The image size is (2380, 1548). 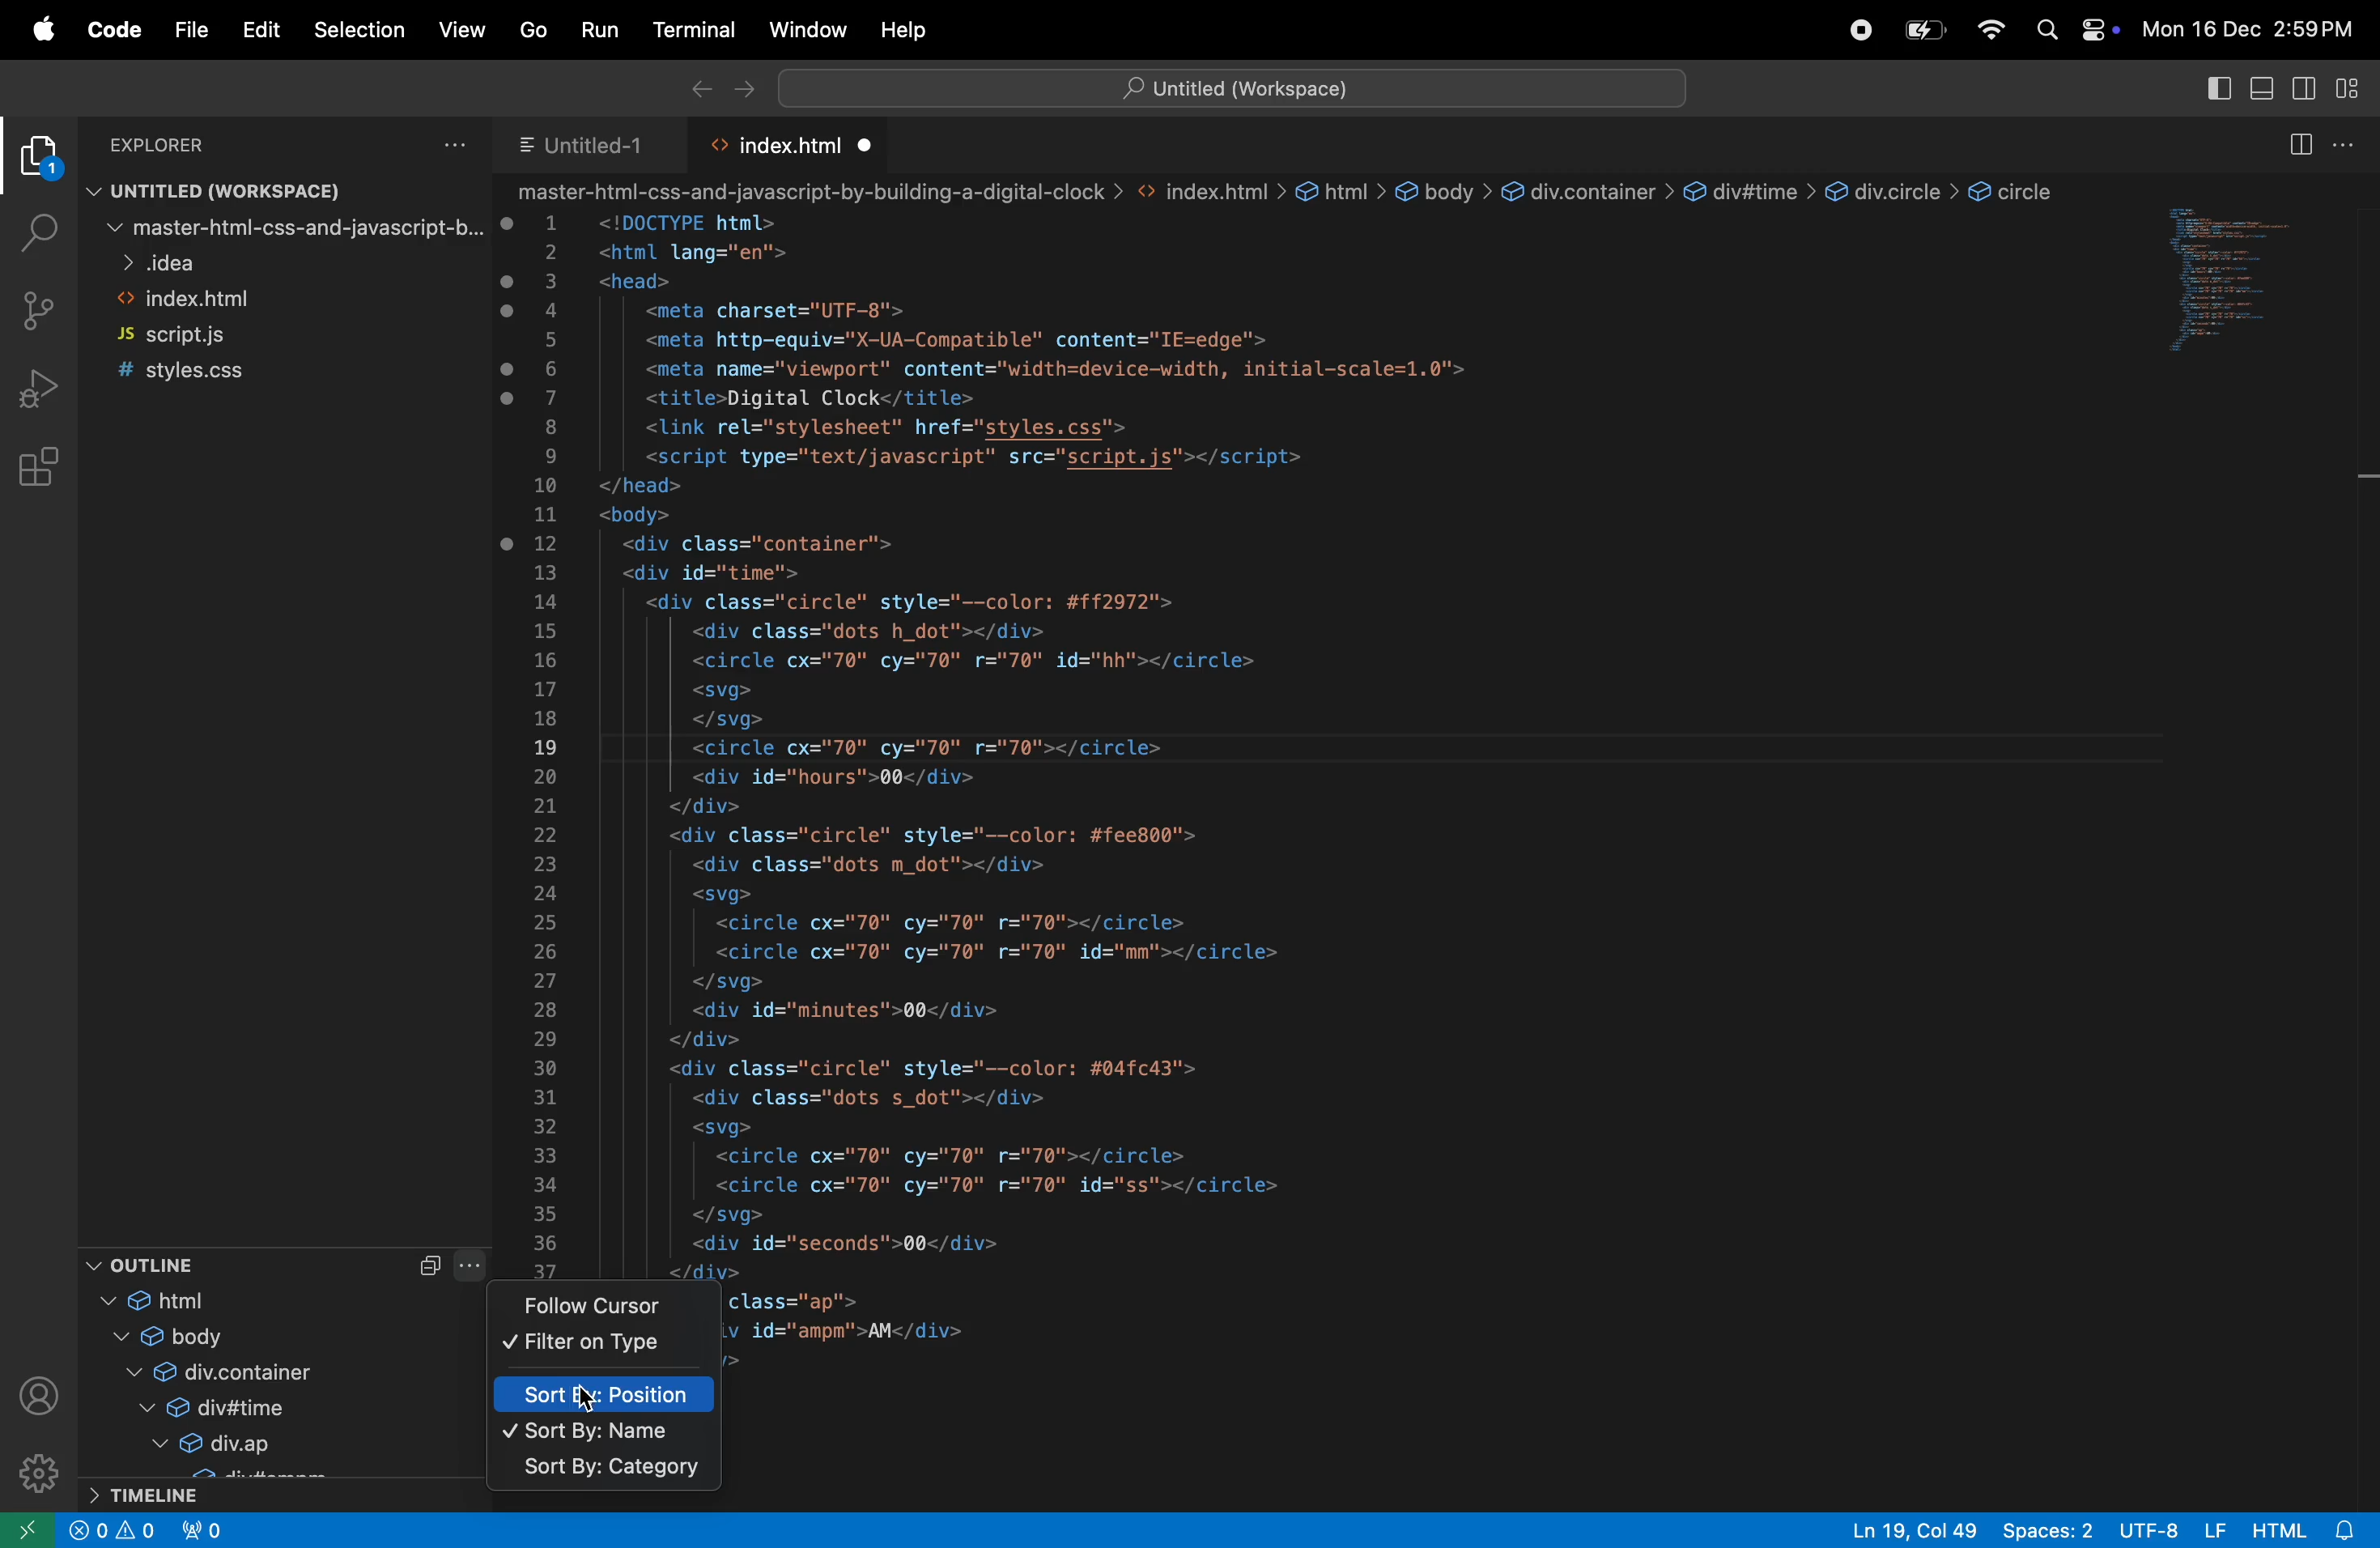 I want to click on options, so click(x=457, y=142).